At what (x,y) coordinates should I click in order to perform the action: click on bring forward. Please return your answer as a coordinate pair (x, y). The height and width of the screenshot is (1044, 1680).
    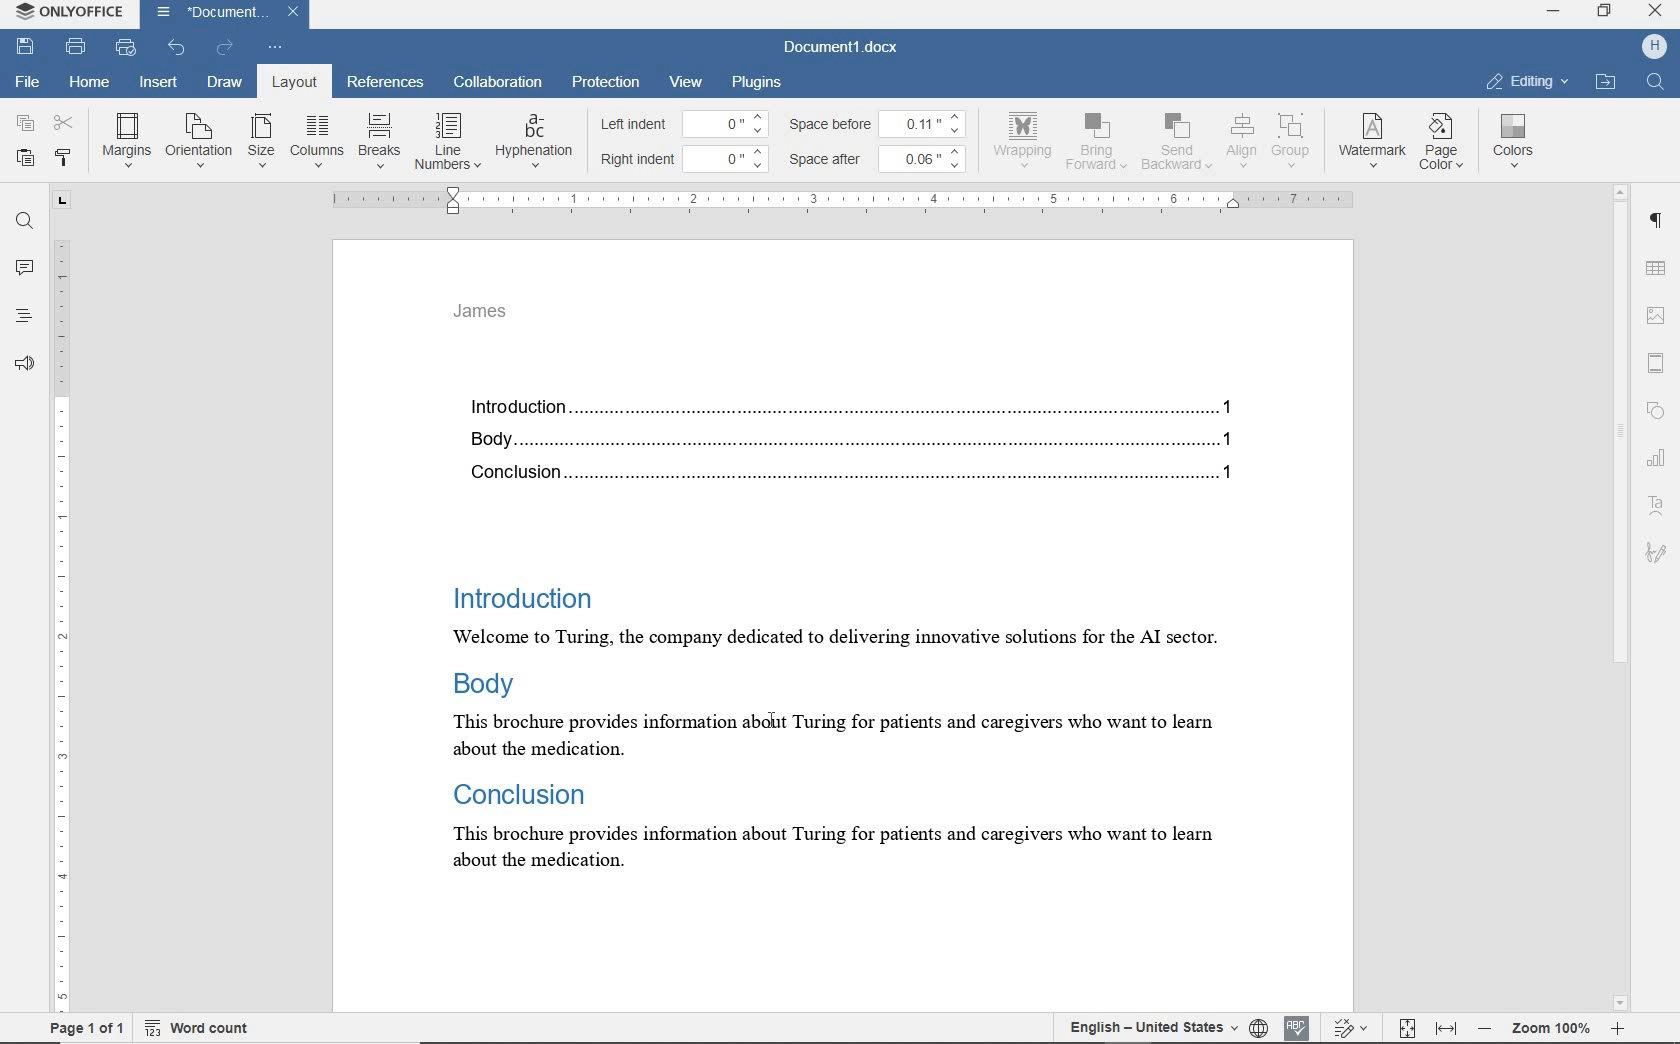
    Looking at the image, I should click on (1099, 145).